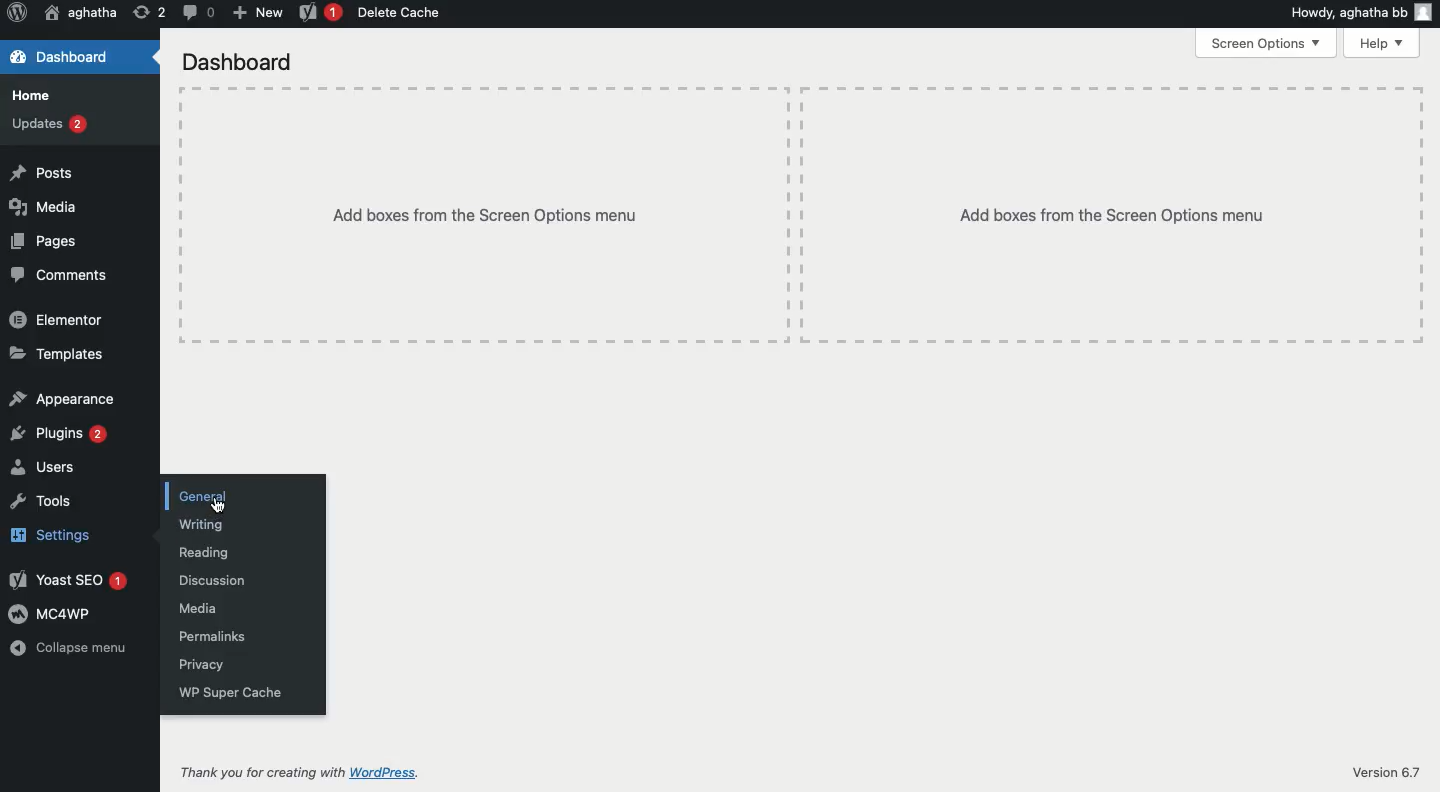  What do you see at coordinates (31, 97) in the screenshot?
I see `Home` at bounding box center [31, 97].